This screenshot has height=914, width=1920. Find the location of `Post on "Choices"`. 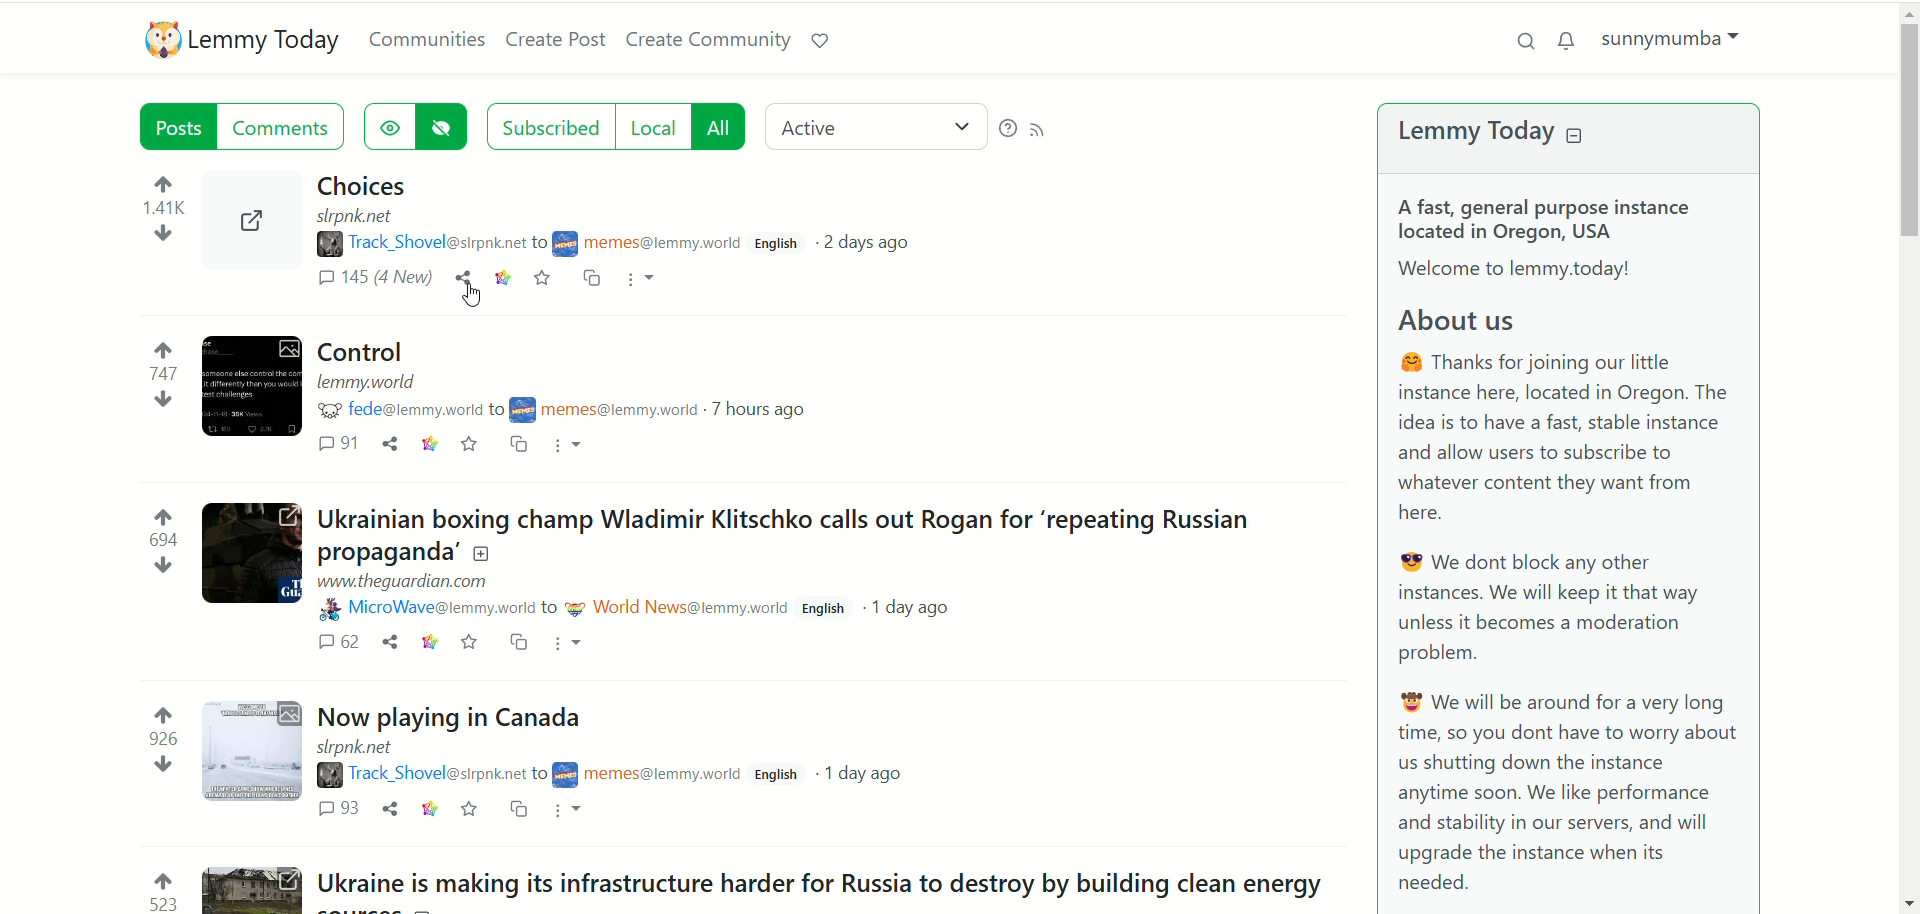

Post on "Choices" is located at coordinates (362, 184).